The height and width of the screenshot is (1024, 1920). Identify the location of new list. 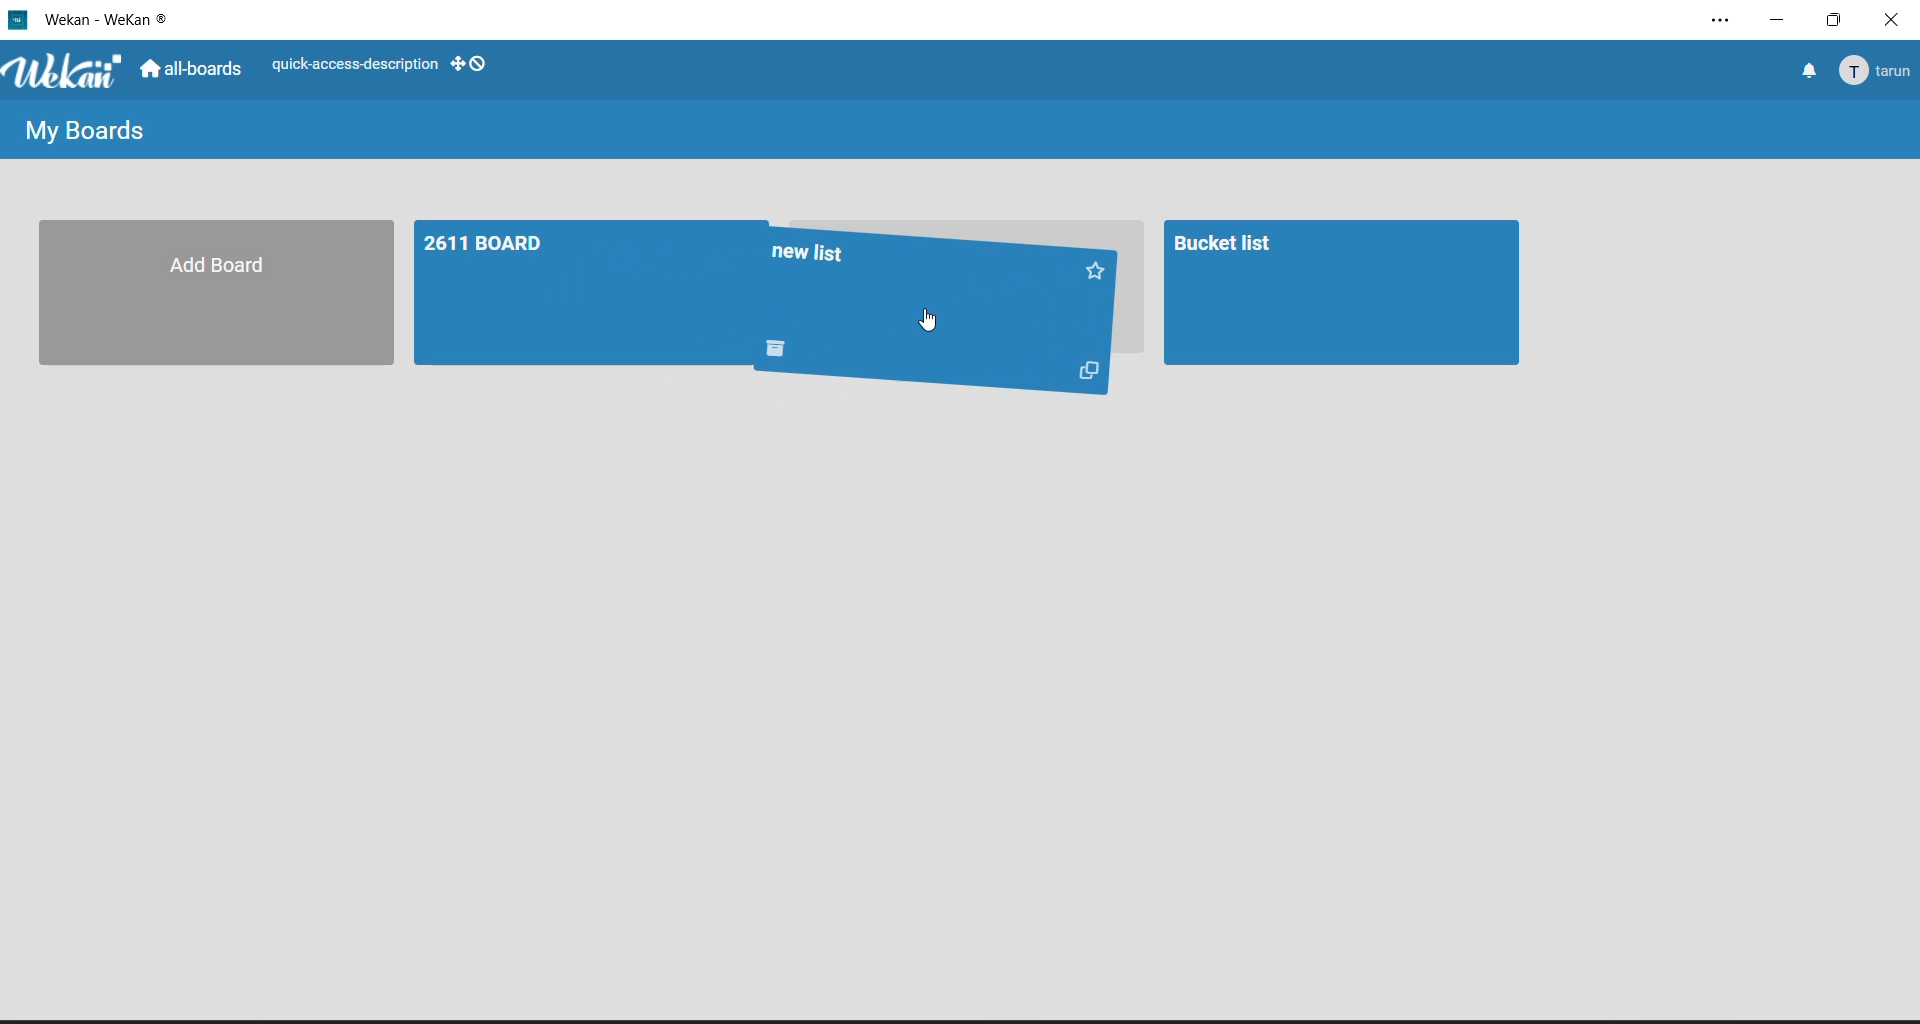
(919, 270).